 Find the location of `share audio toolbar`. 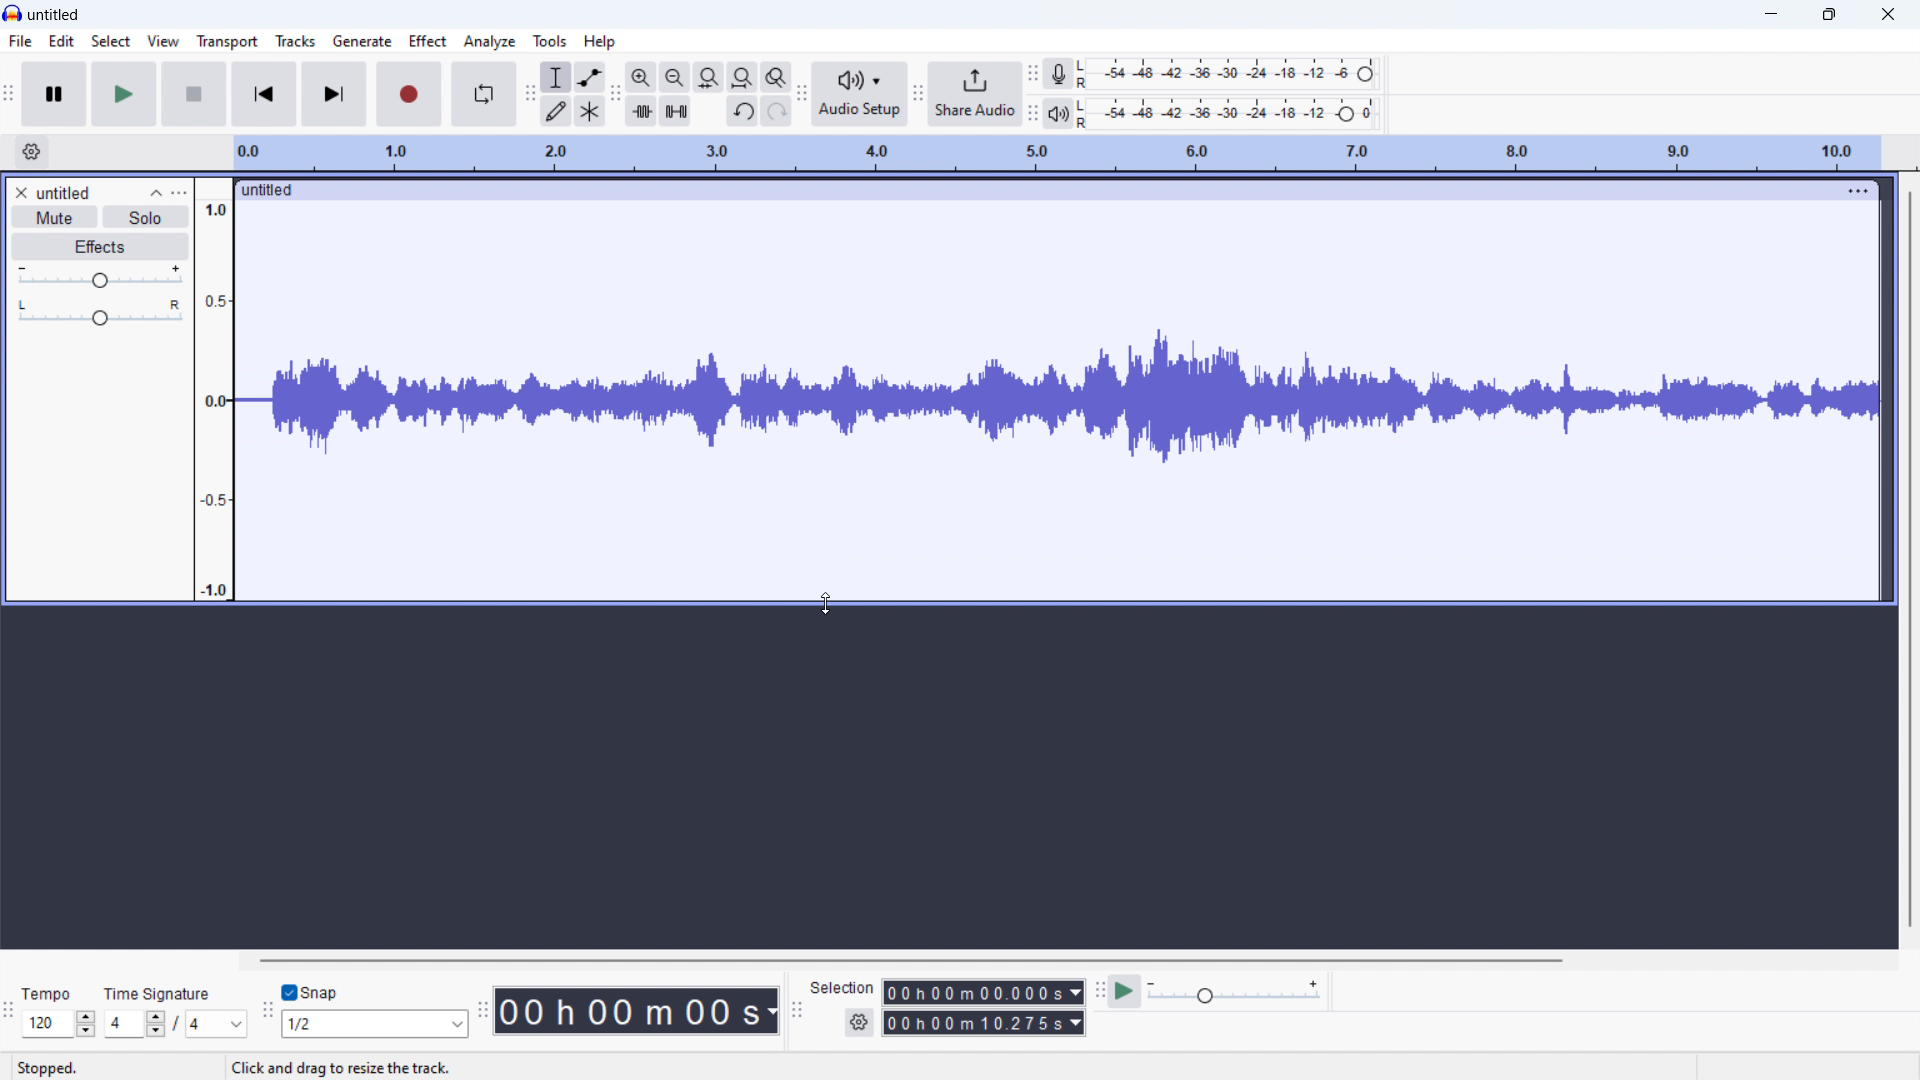

share audio toolbar is located at coordinates (918, 97).